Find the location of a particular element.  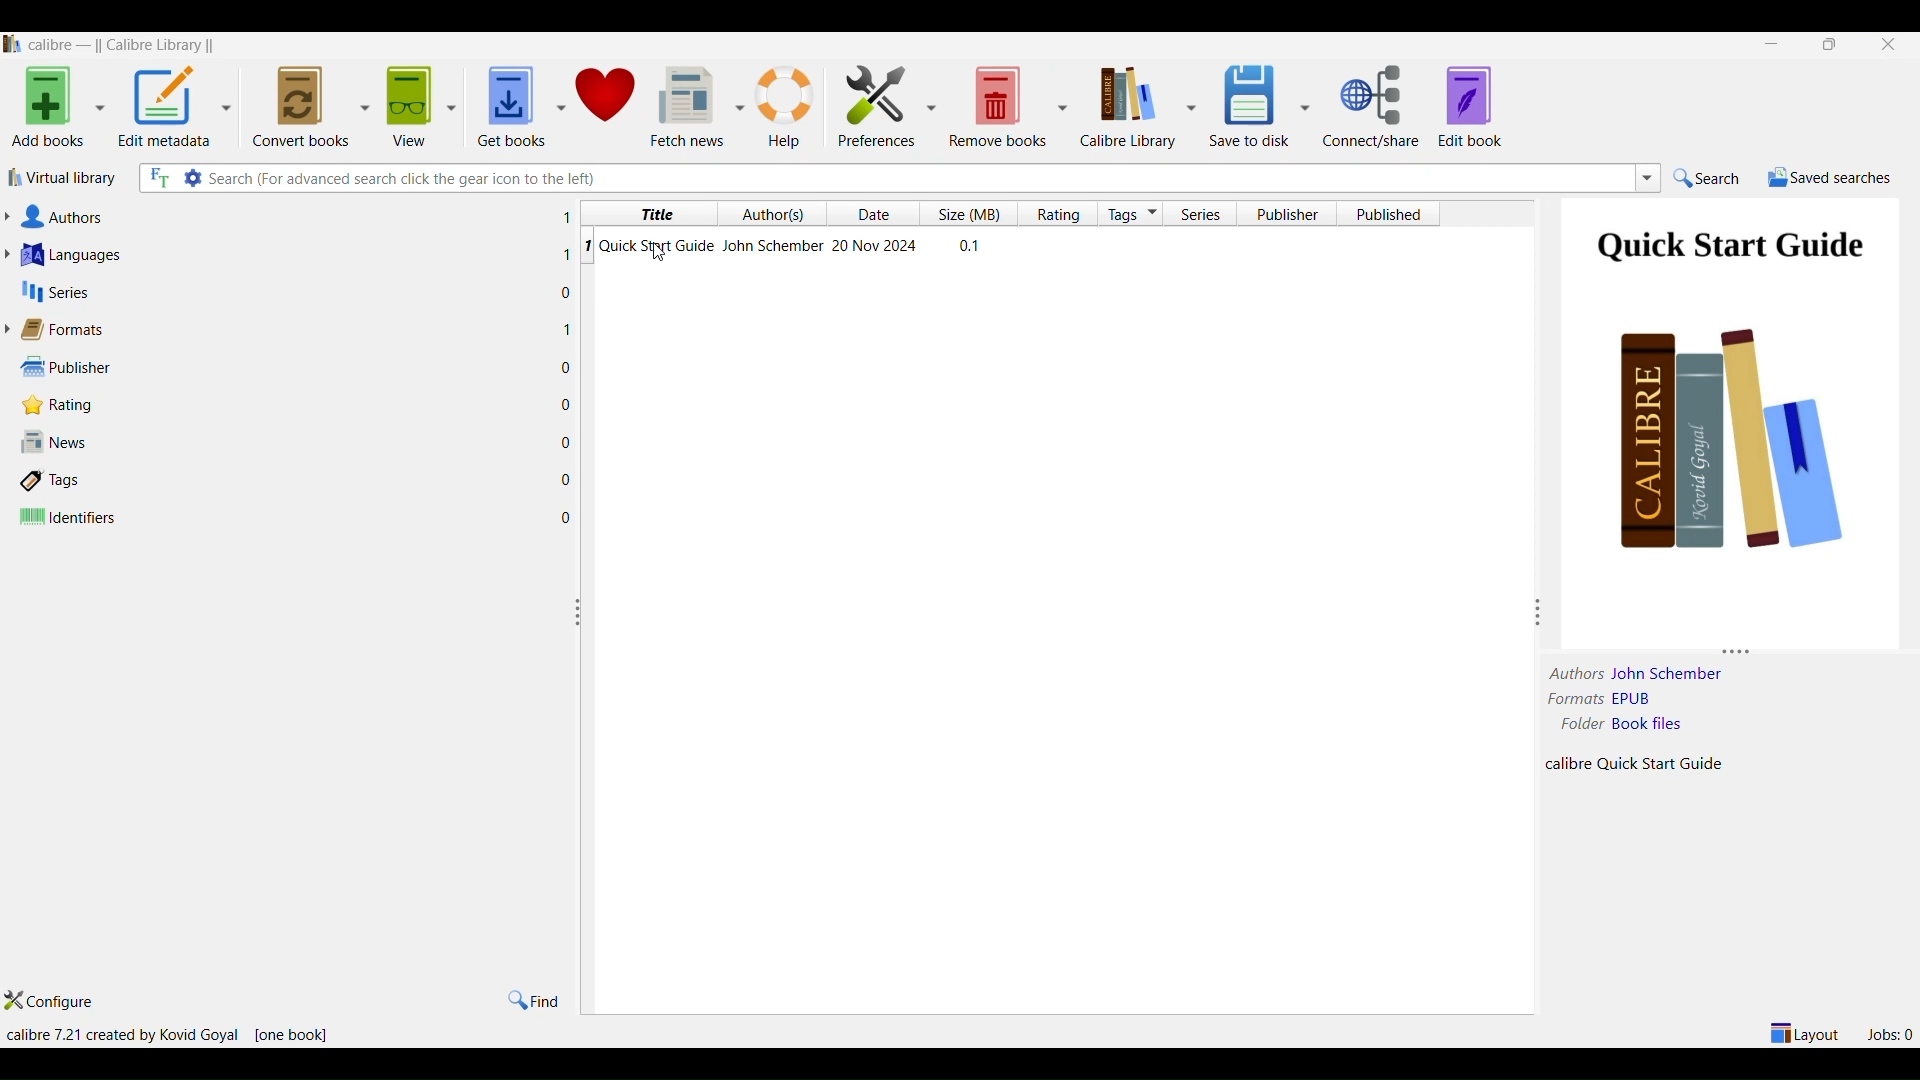

add books is located at coordinates (49, 110).